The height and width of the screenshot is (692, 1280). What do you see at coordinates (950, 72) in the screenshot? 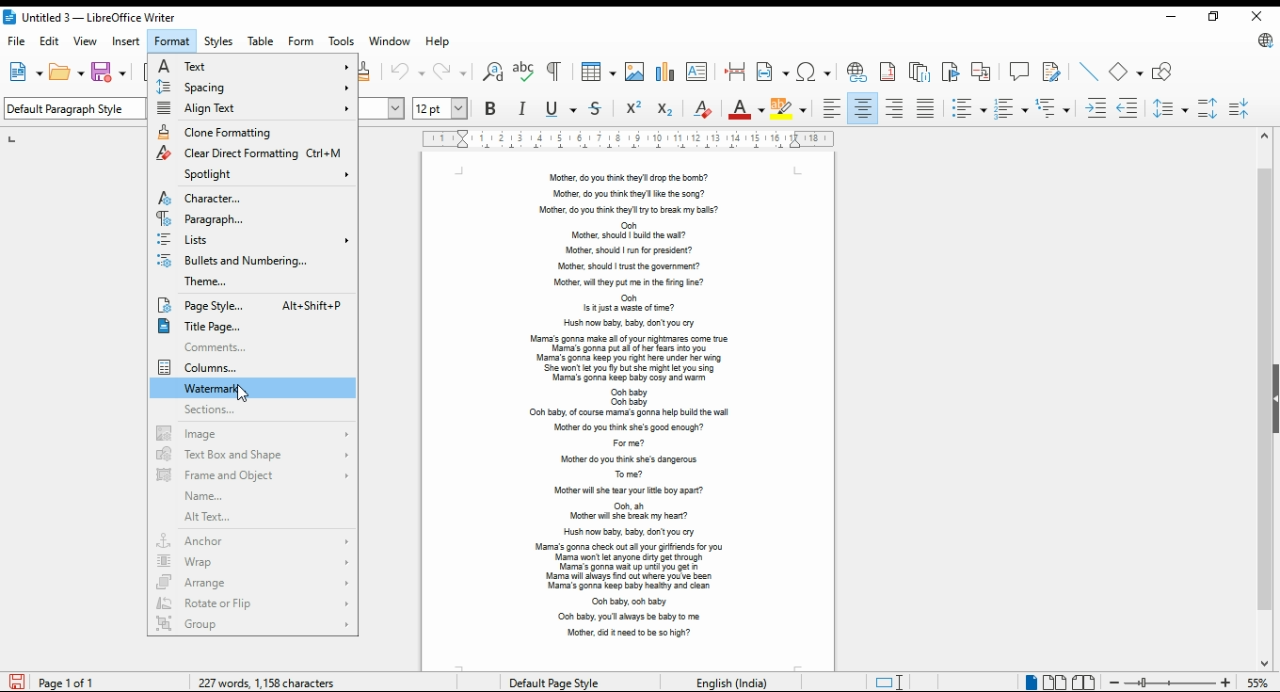
I see `insert bookmark` at bounding box center [950, 72].